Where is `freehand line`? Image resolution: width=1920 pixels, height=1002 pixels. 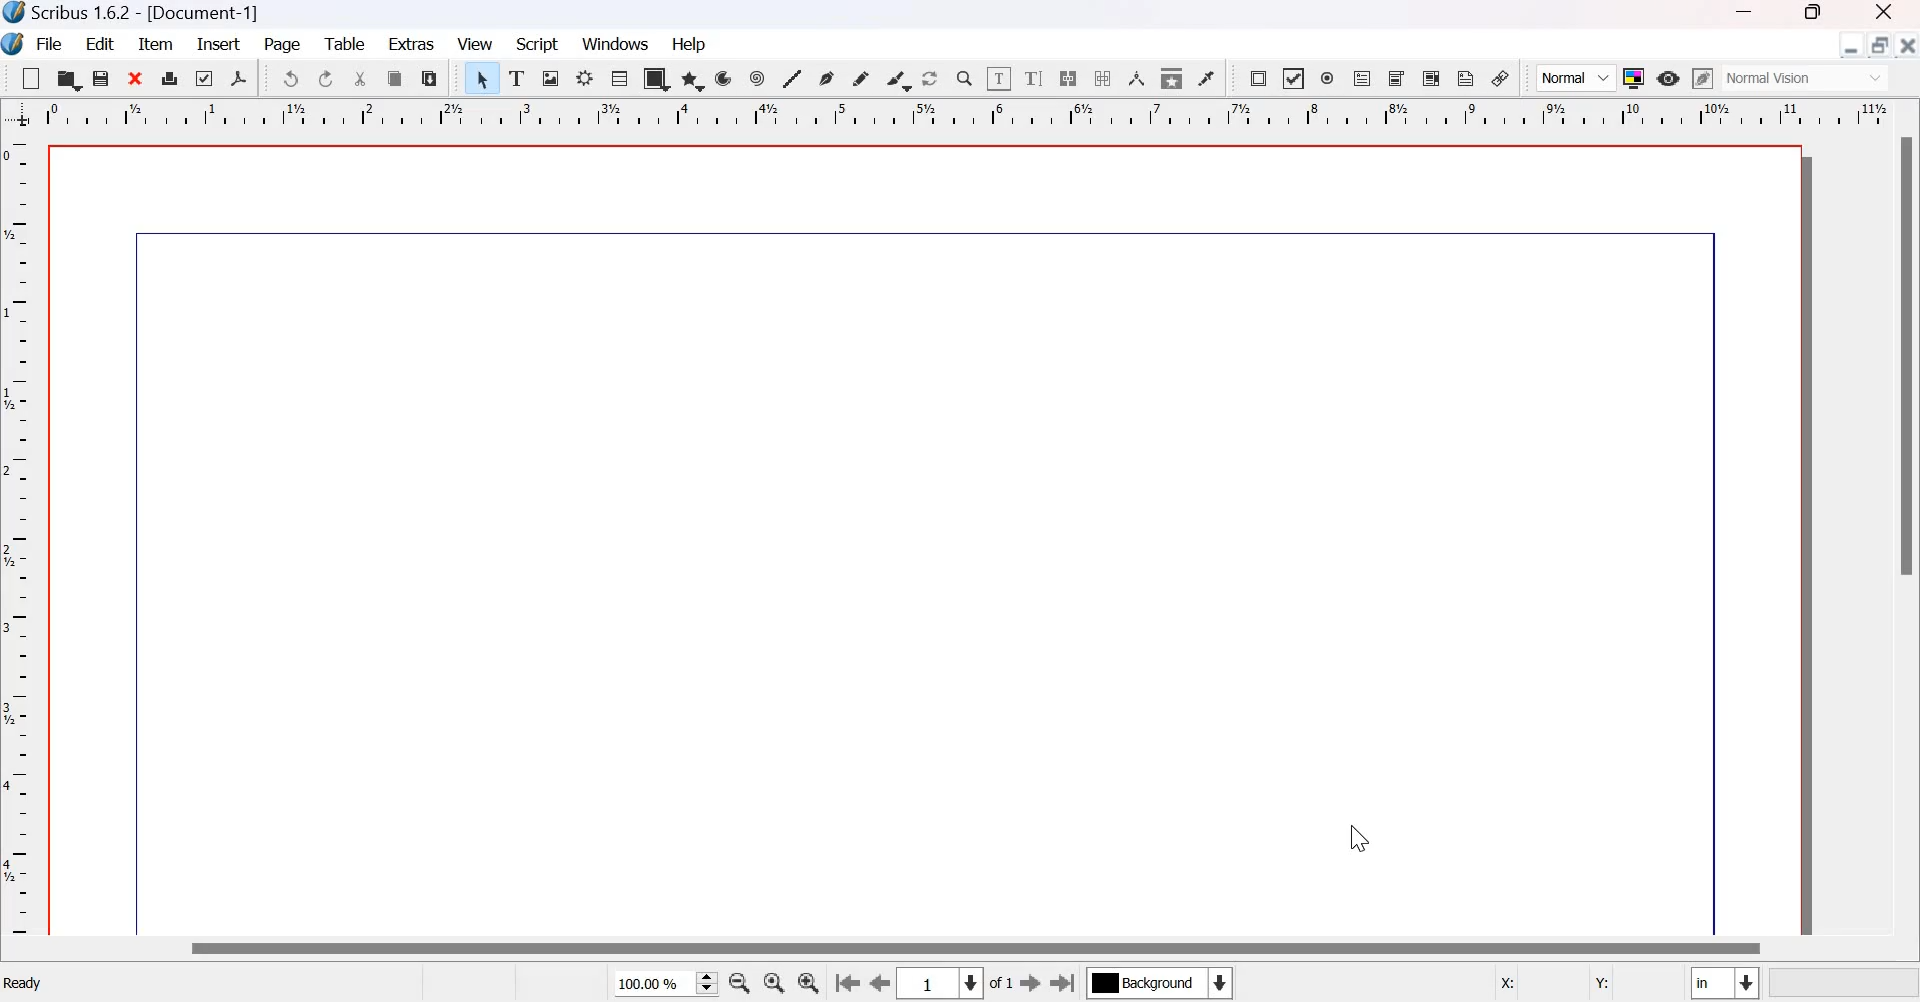
freehand line is located at coordinates (862, 78).